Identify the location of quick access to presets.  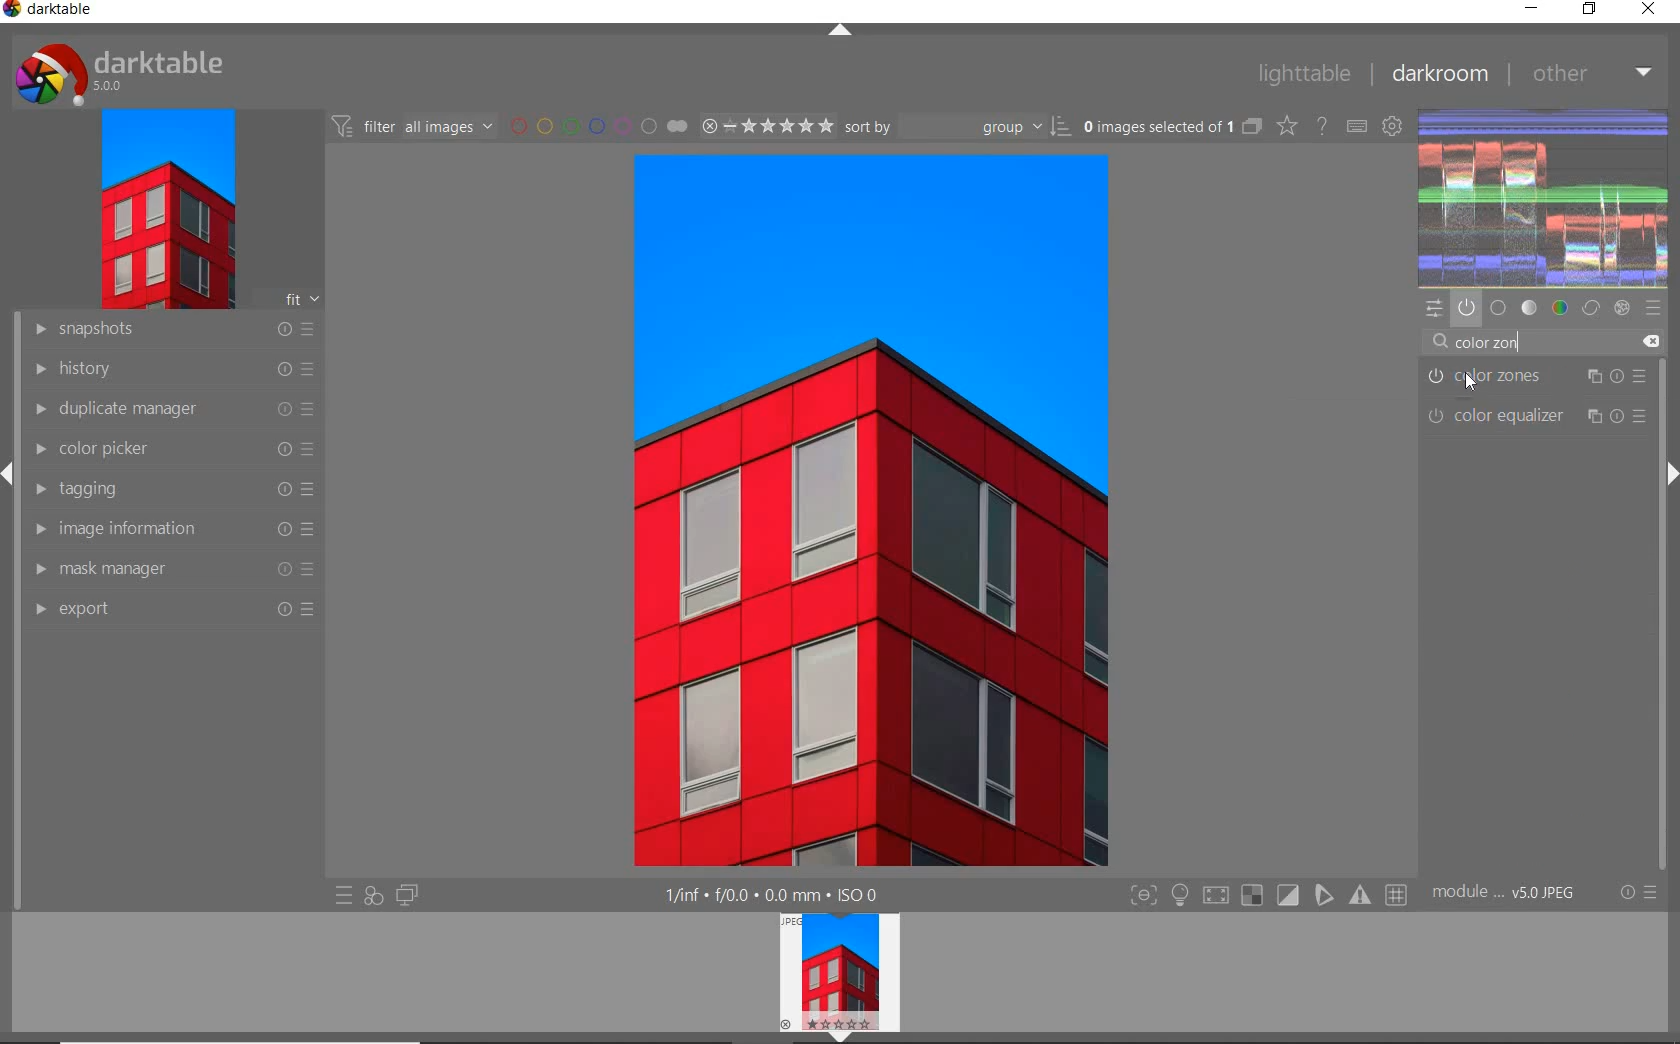
(344, 897).